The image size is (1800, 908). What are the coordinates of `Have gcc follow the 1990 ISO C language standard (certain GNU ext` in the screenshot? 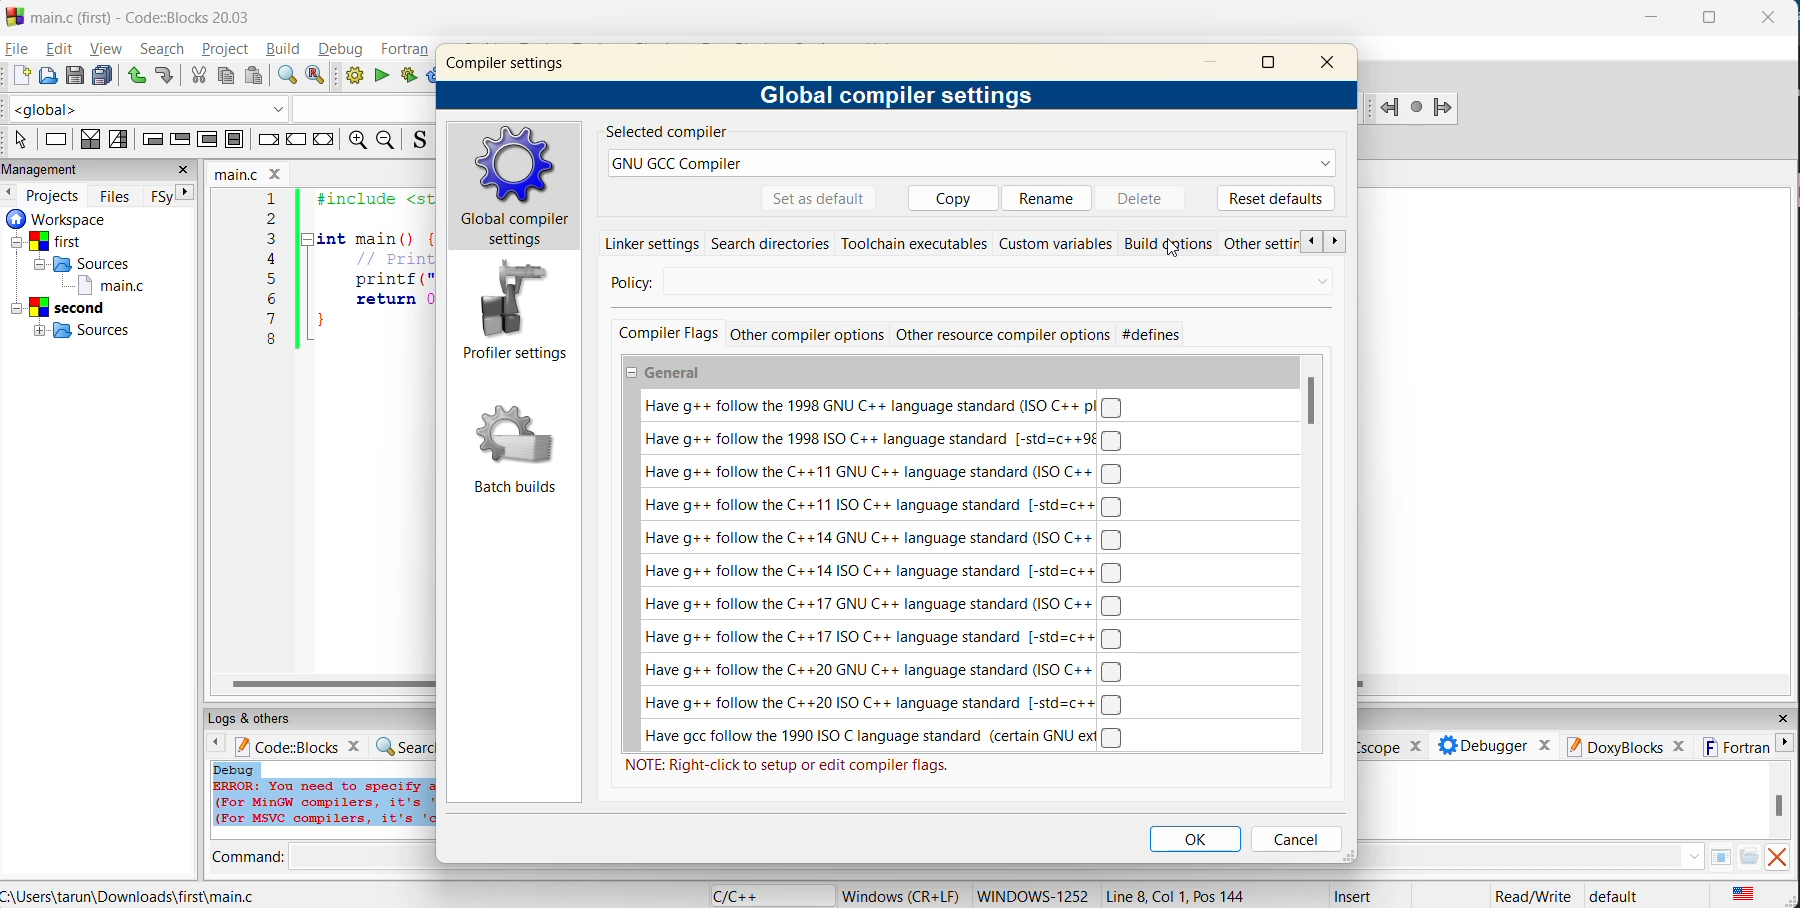 It's located at (885, 738).